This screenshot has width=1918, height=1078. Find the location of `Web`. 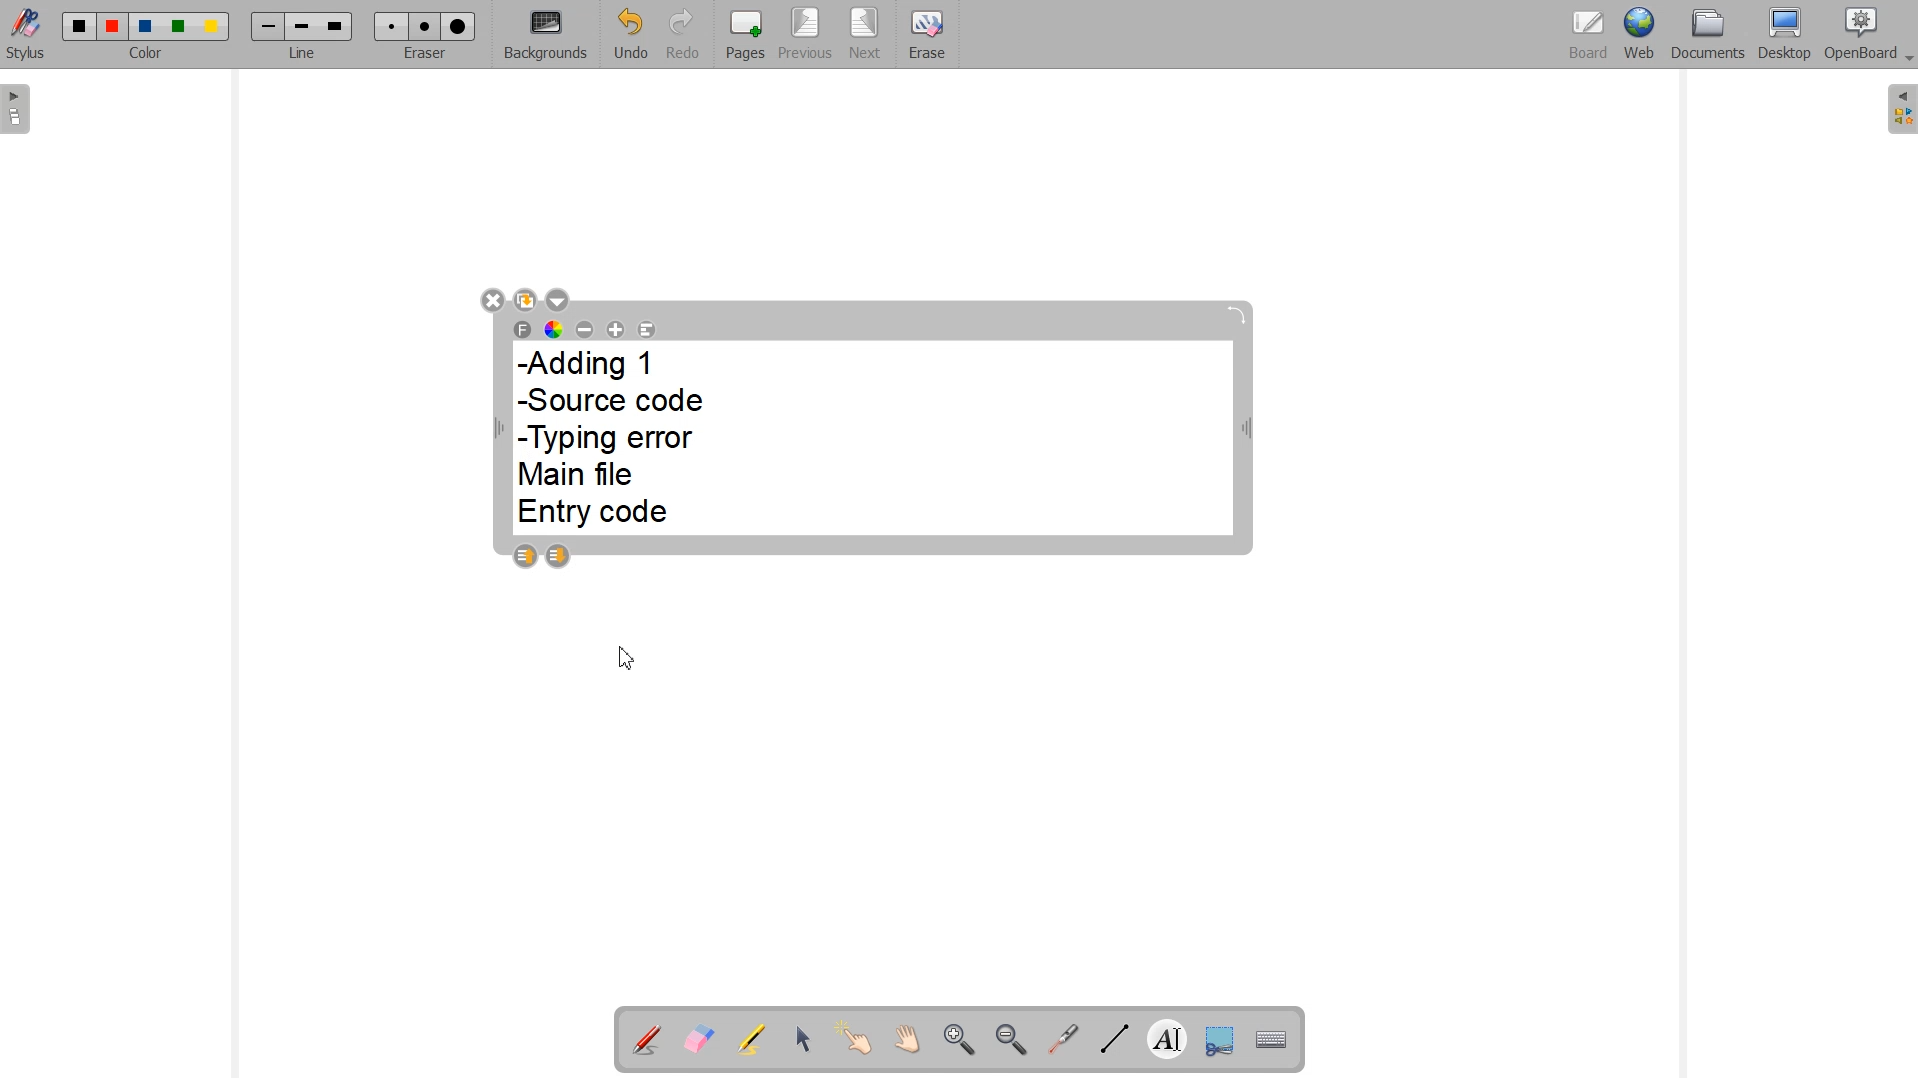

Web is located at coordinates (1639, 35).